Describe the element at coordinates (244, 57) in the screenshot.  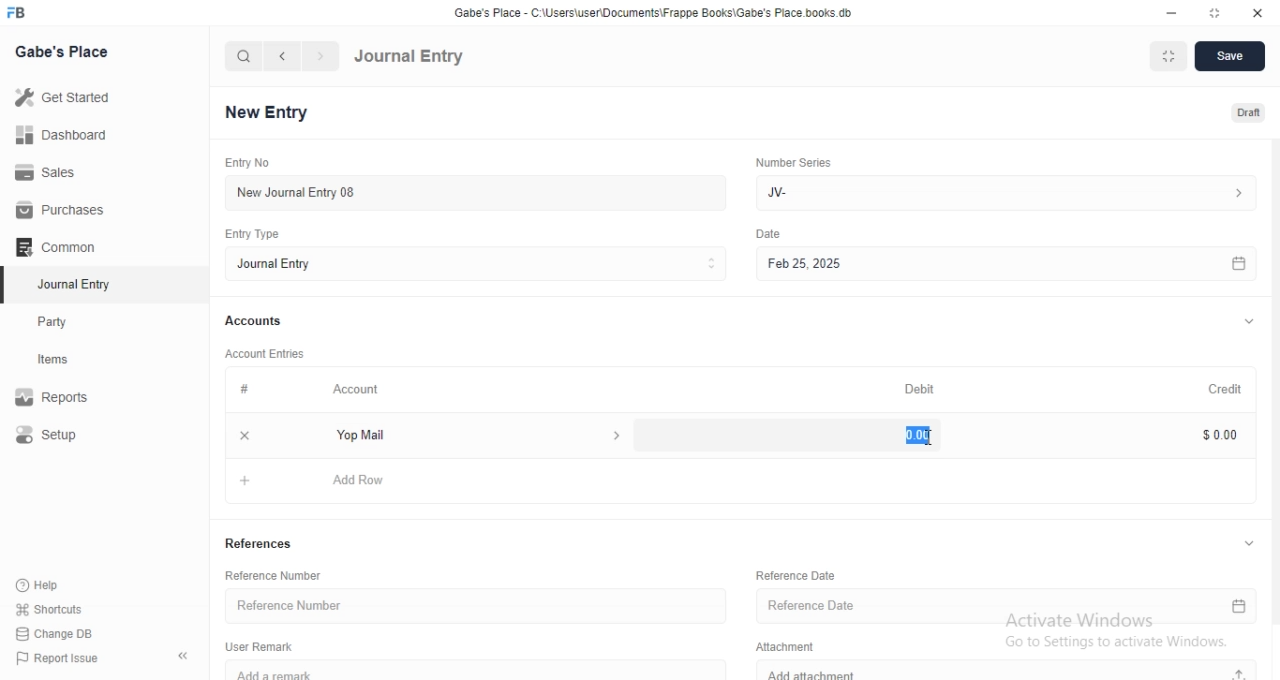
I see `search` at that location.